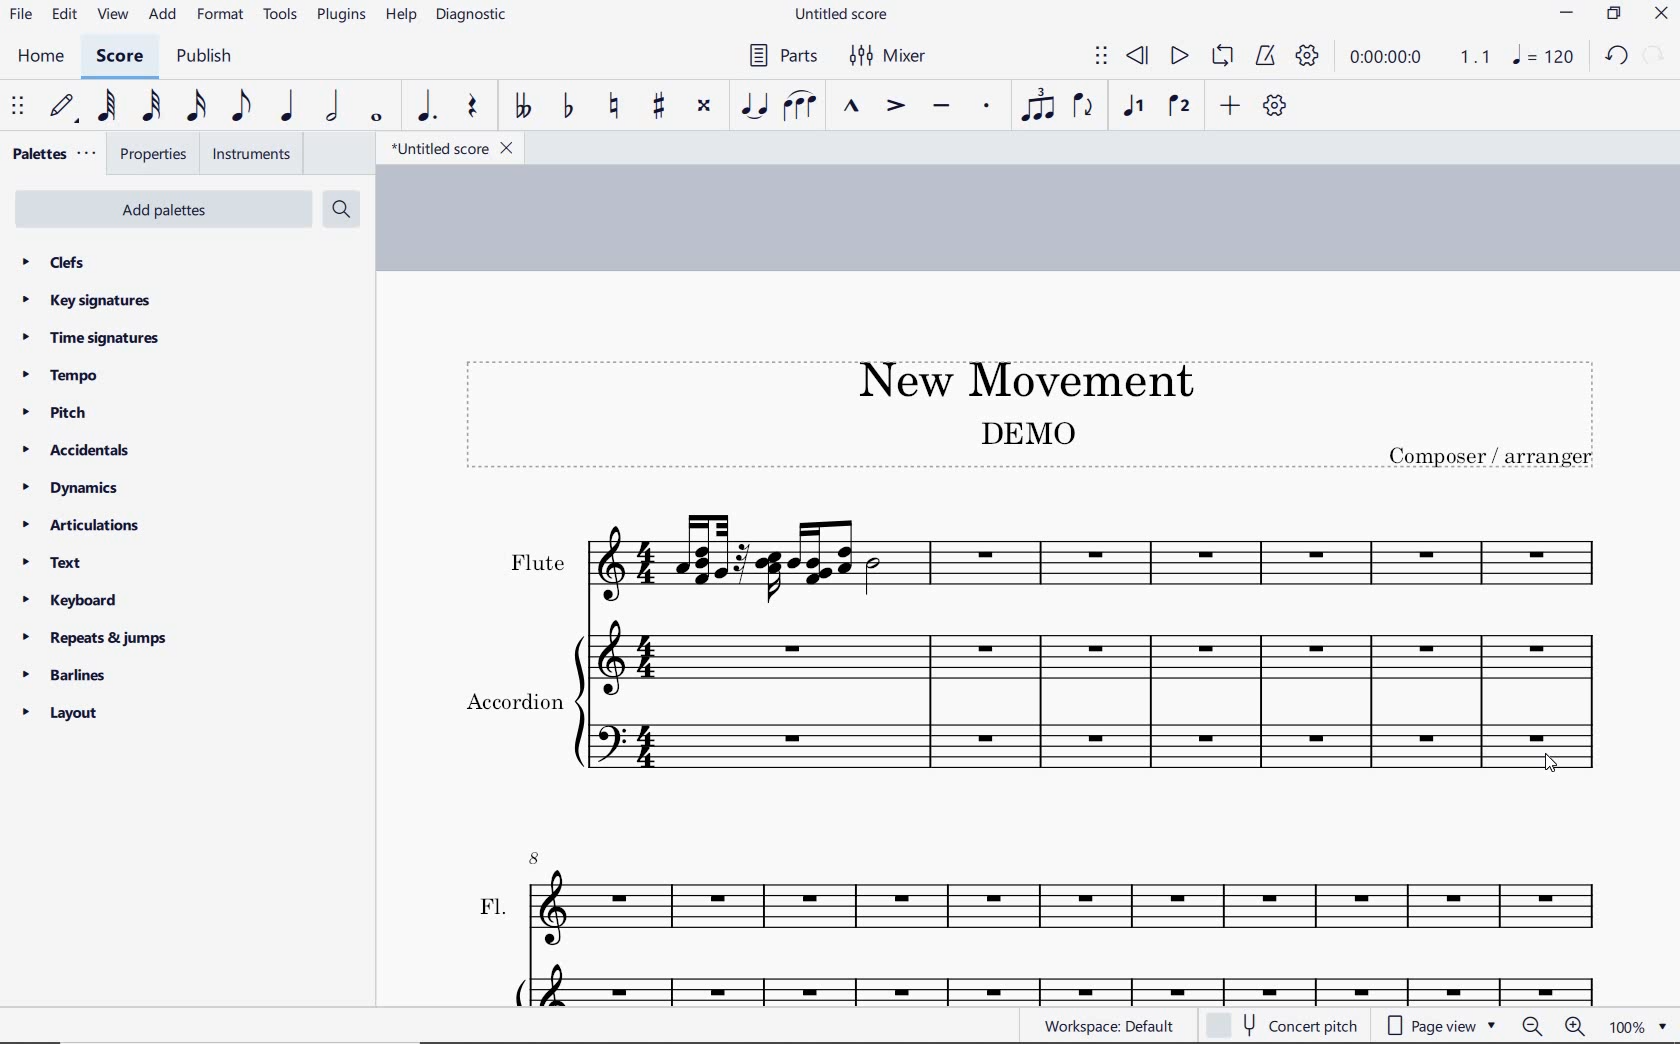 The height and width of the screenshot is (1044, 1680). Describe the element at coordinates (940, 107) in the screenshot. I see `tenuto` at that location.